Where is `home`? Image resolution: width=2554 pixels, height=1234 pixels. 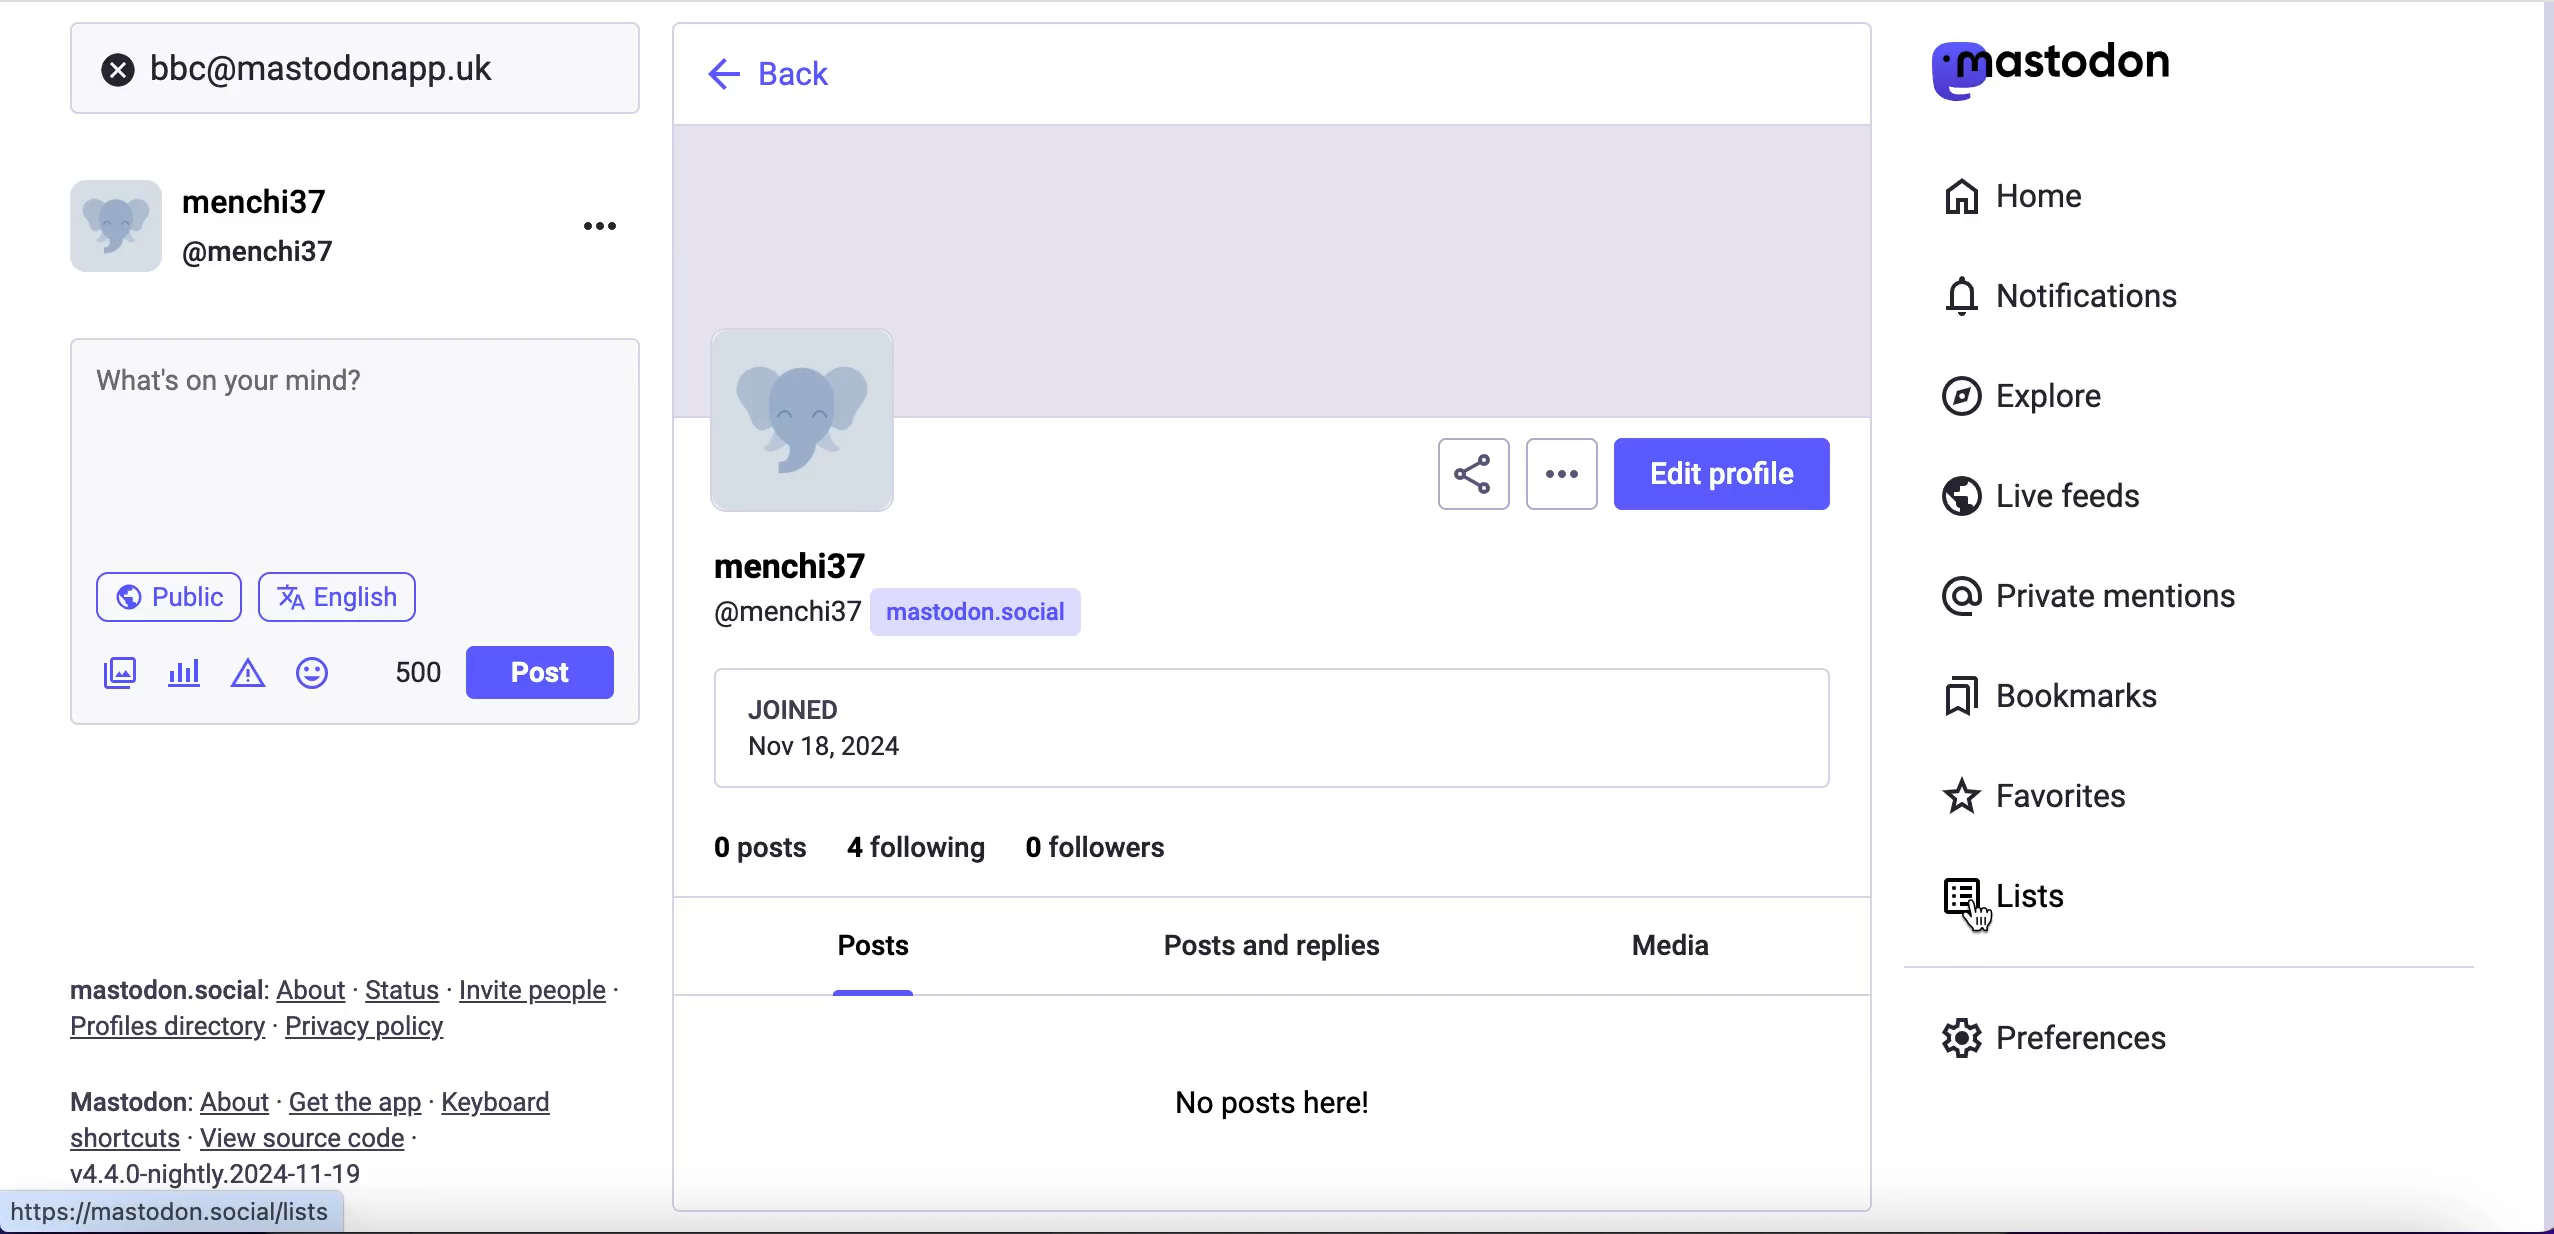 home is located at coordinates (2022, 194).